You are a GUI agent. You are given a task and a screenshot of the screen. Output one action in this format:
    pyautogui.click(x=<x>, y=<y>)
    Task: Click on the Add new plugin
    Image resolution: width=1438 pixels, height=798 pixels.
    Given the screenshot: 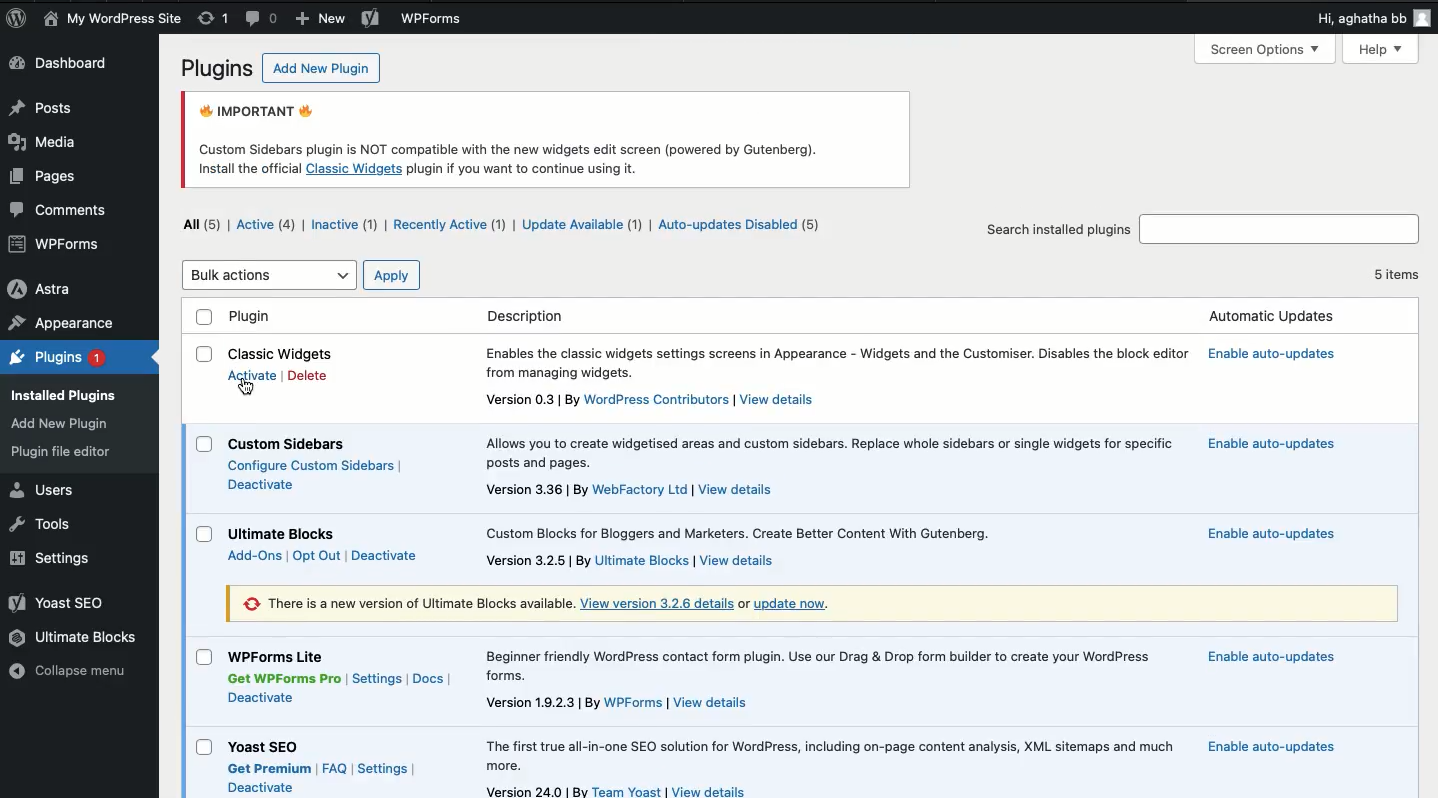 What is the action you would take?
    pyautogui.click(x=64, y=425)
    